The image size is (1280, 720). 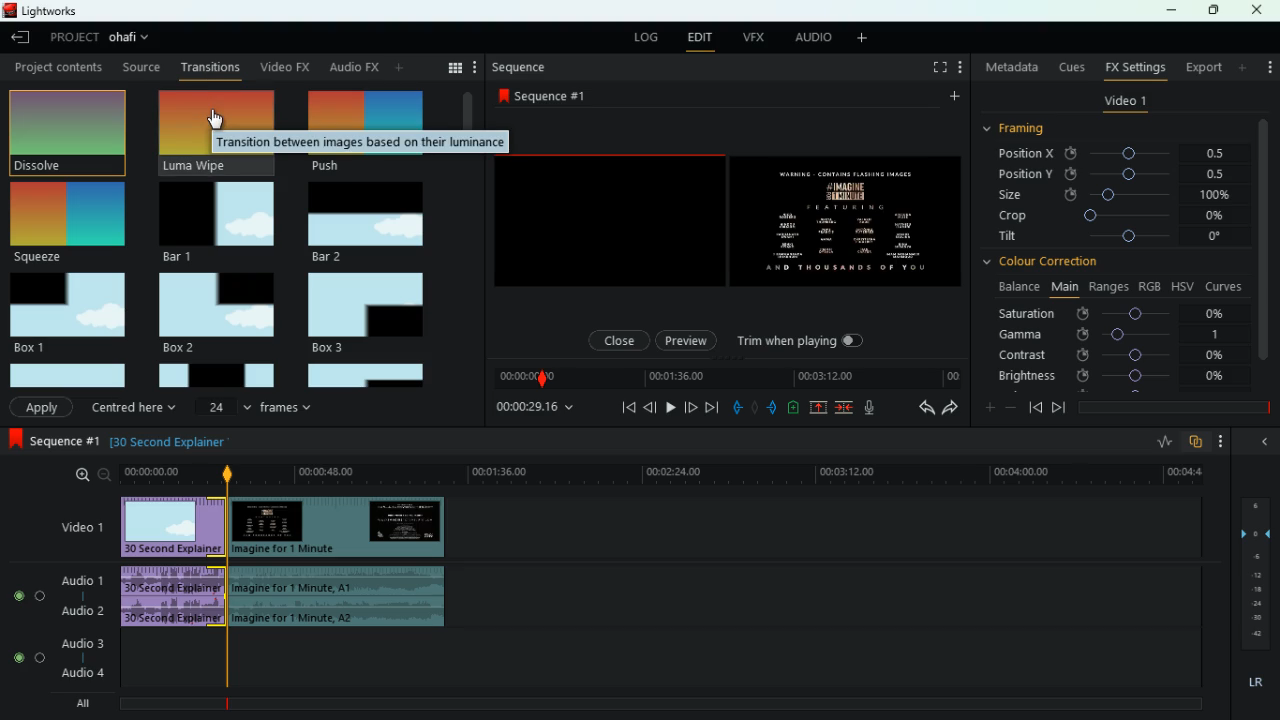 What do you see at coordinates (25, 621) in the screenshot?
I see `radio button` at bounding box center [25, 621].